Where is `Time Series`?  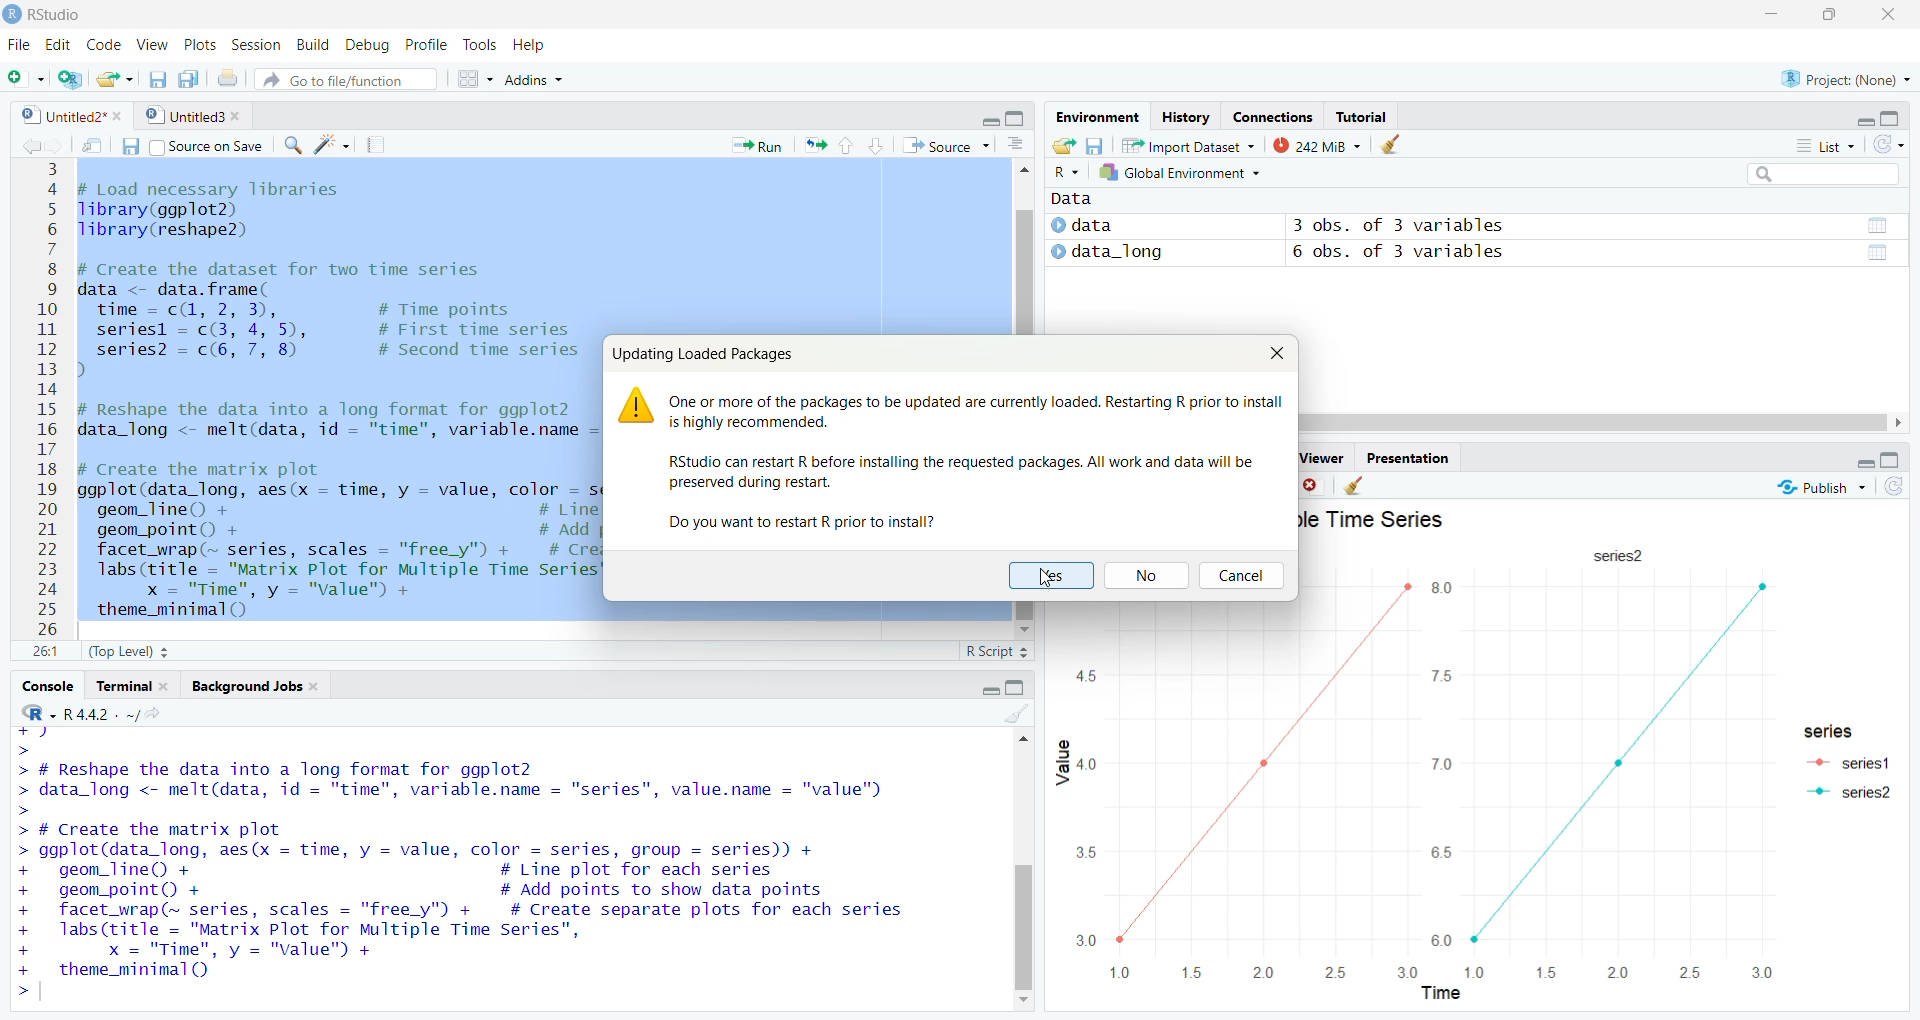 Time Series is located at coordinates (1376, 519).